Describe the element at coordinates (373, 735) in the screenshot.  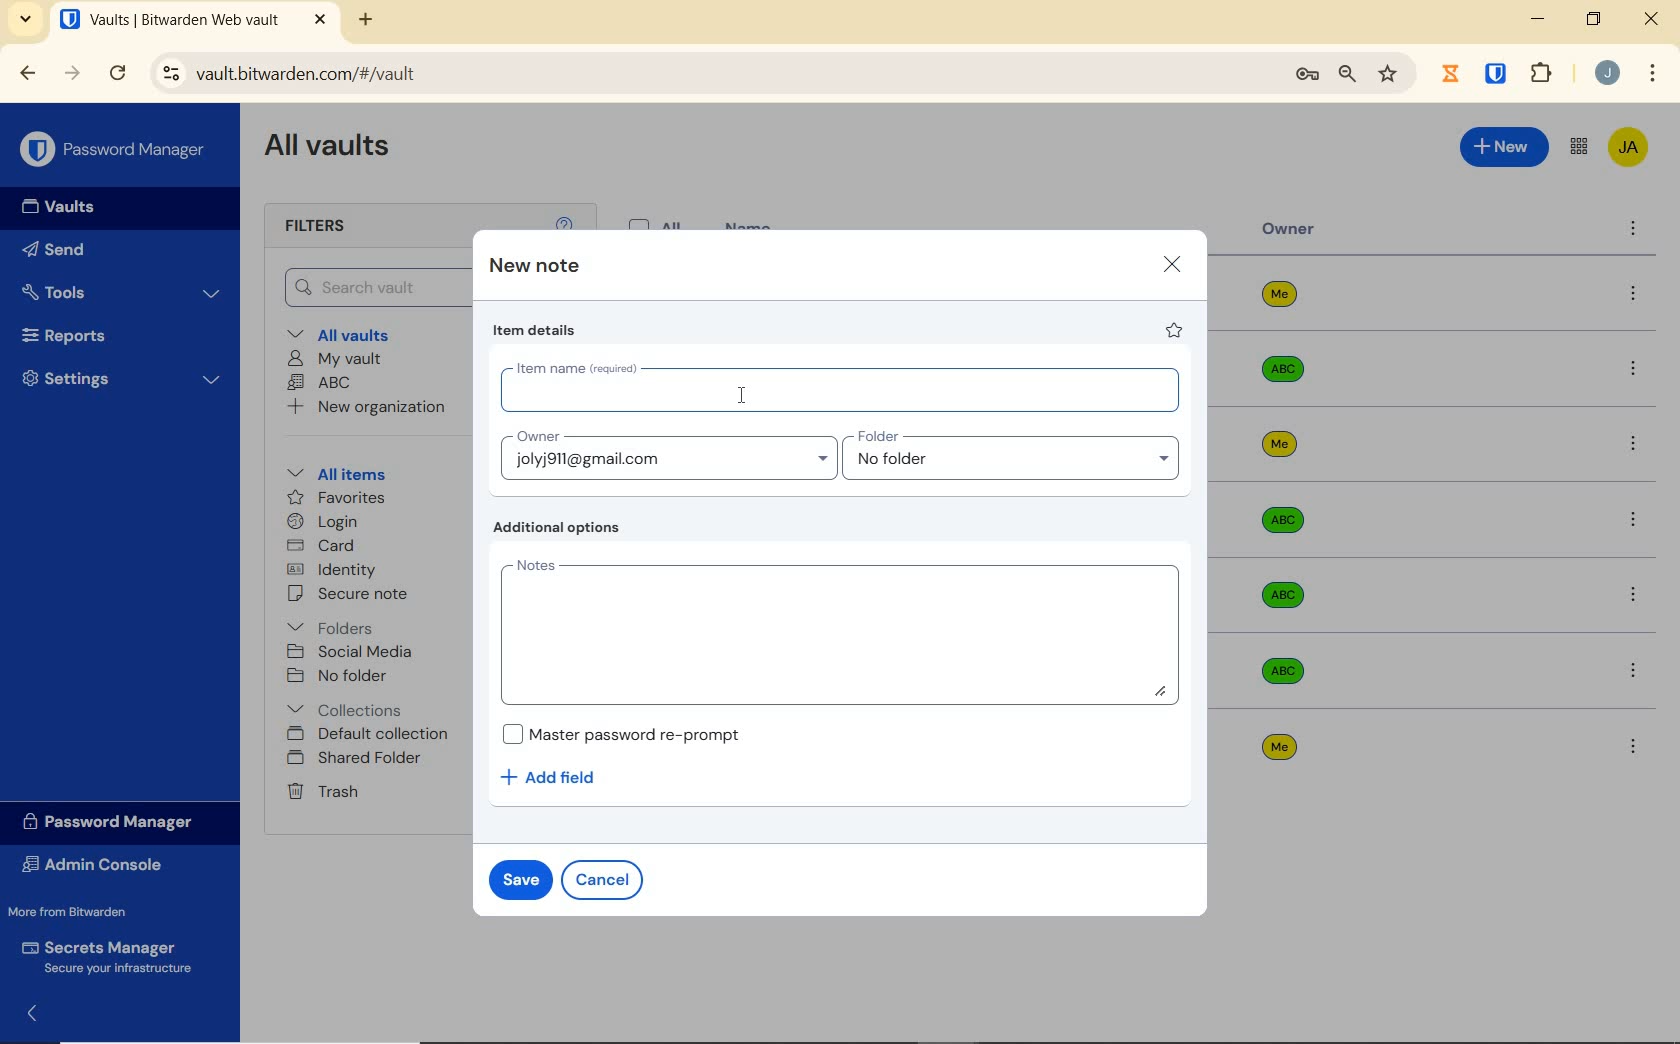
I see `Default collection` at that location.